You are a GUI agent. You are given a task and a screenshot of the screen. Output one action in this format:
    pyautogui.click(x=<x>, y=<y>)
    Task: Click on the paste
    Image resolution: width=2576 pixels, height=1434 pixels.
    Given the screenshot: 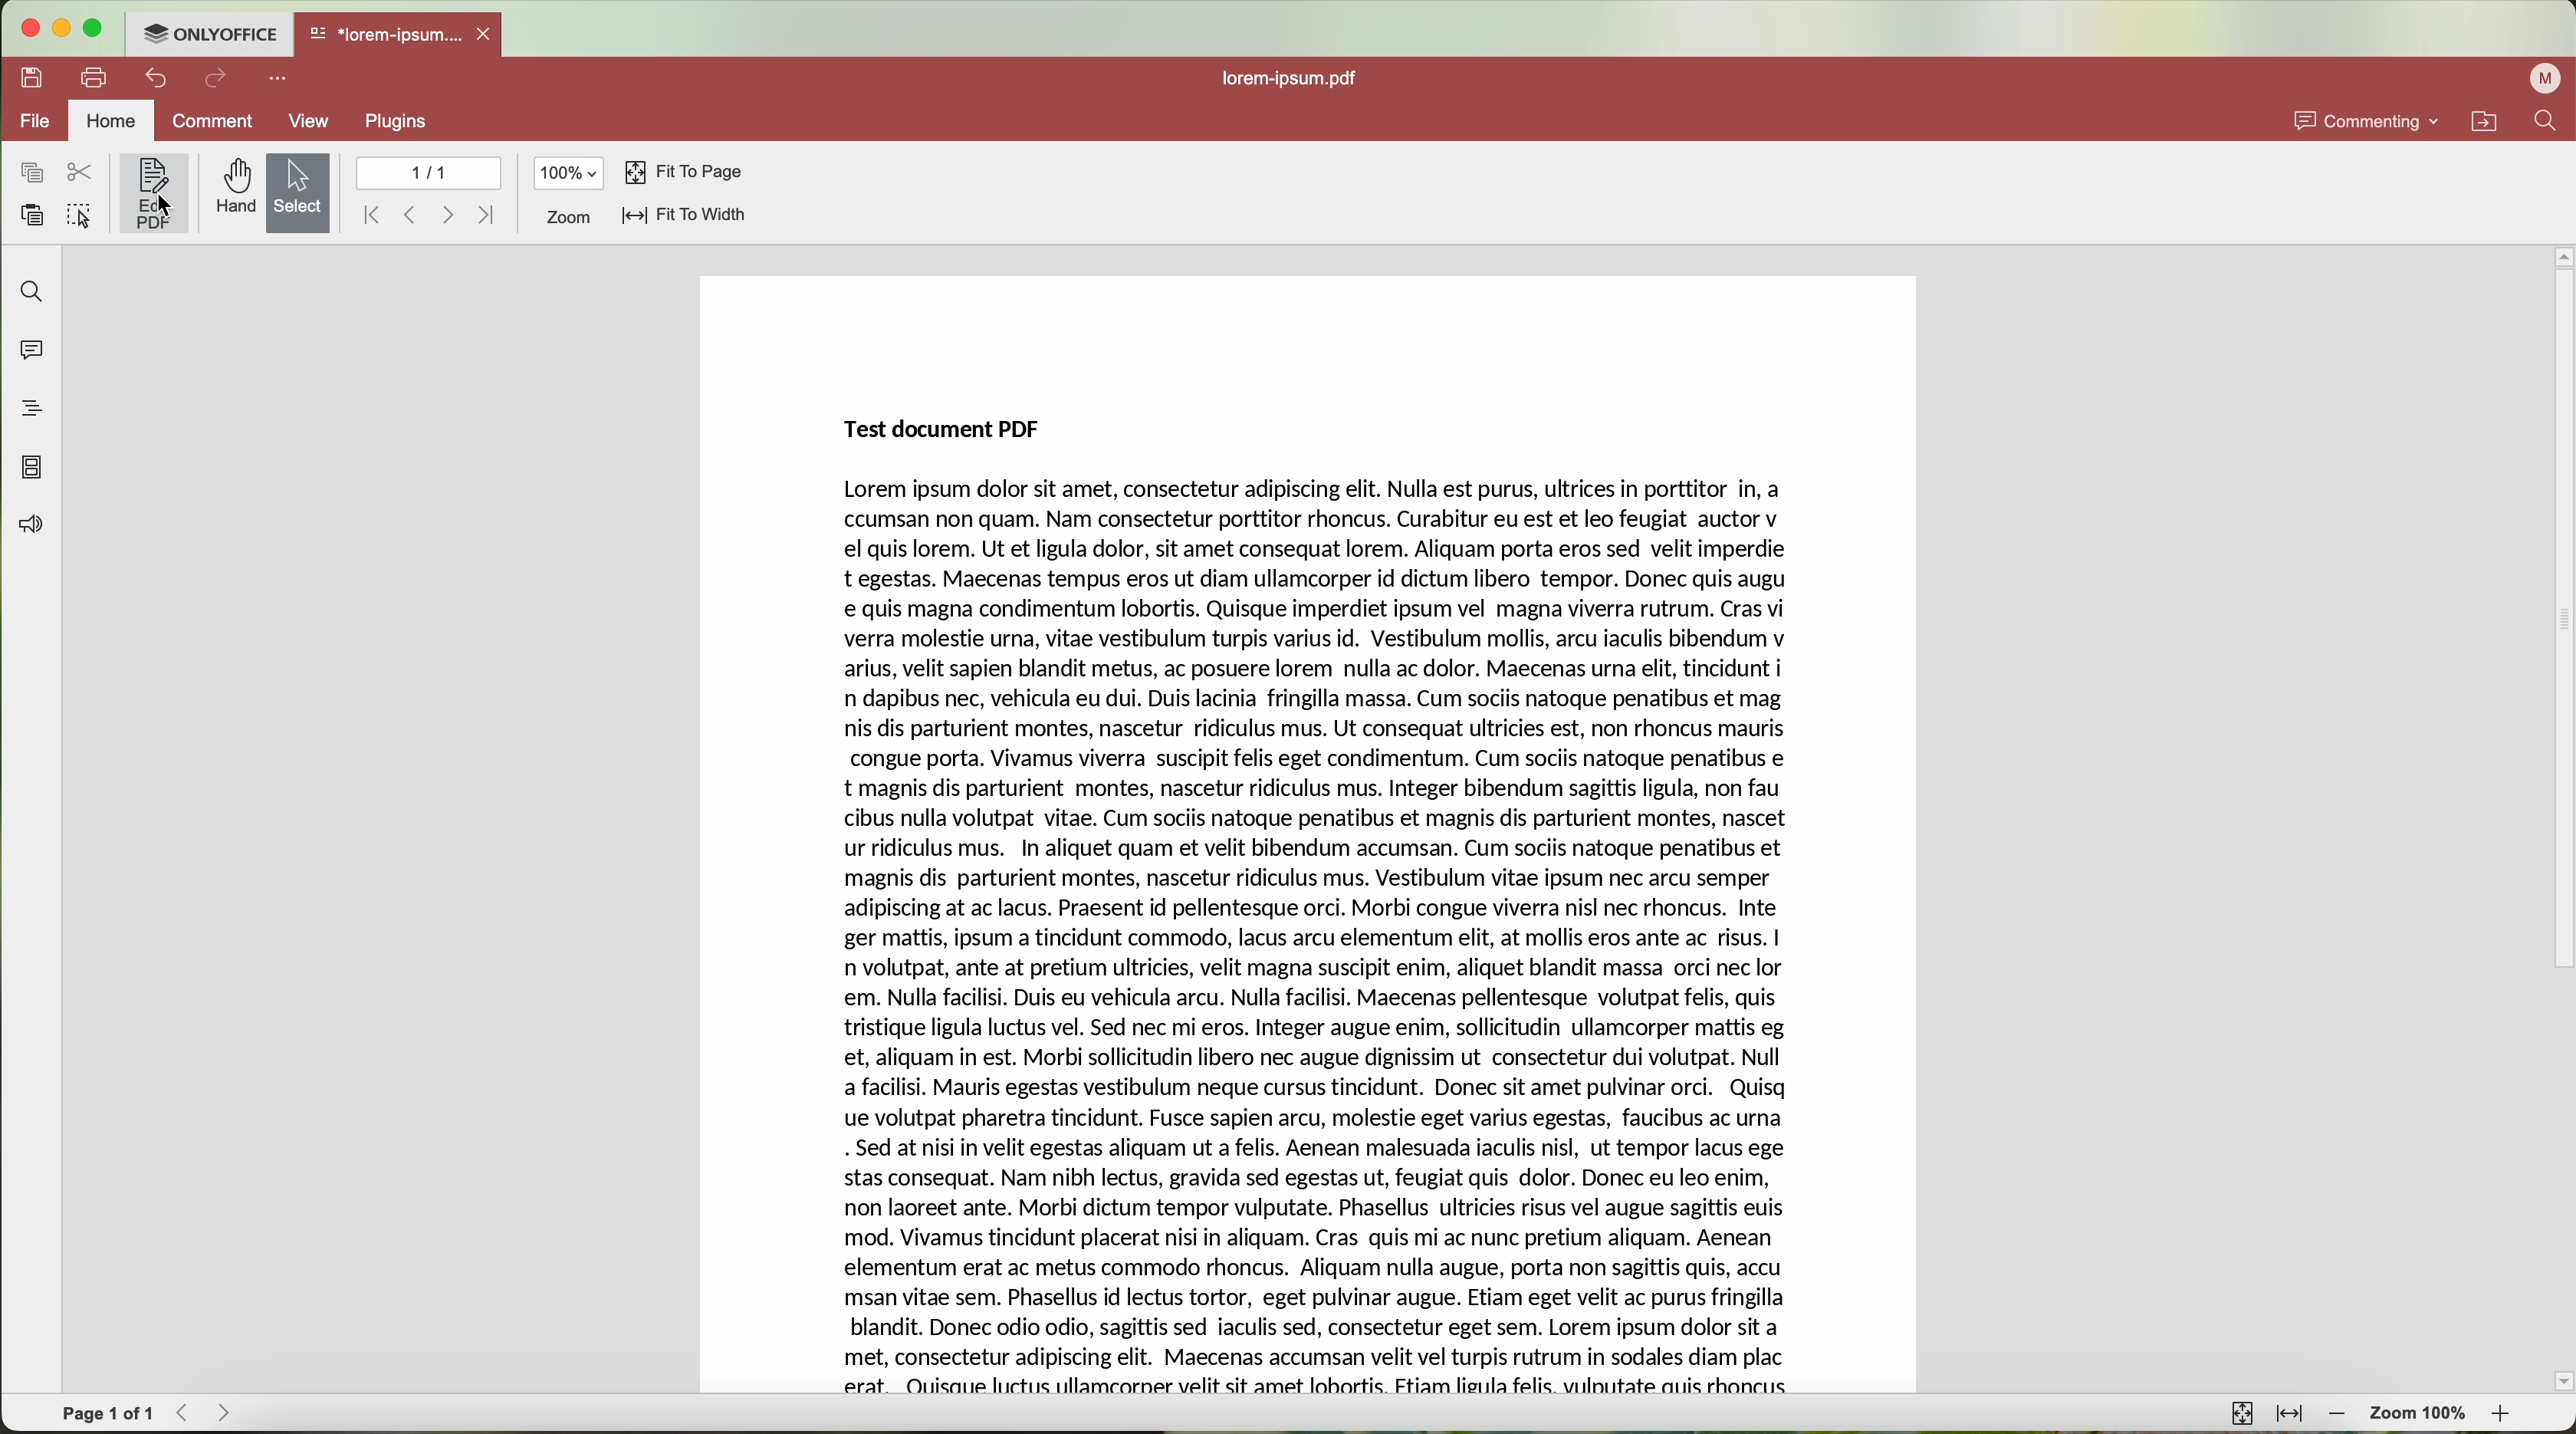 What is the action you would take?
    pyautogui.click(x=32, y=216)
    